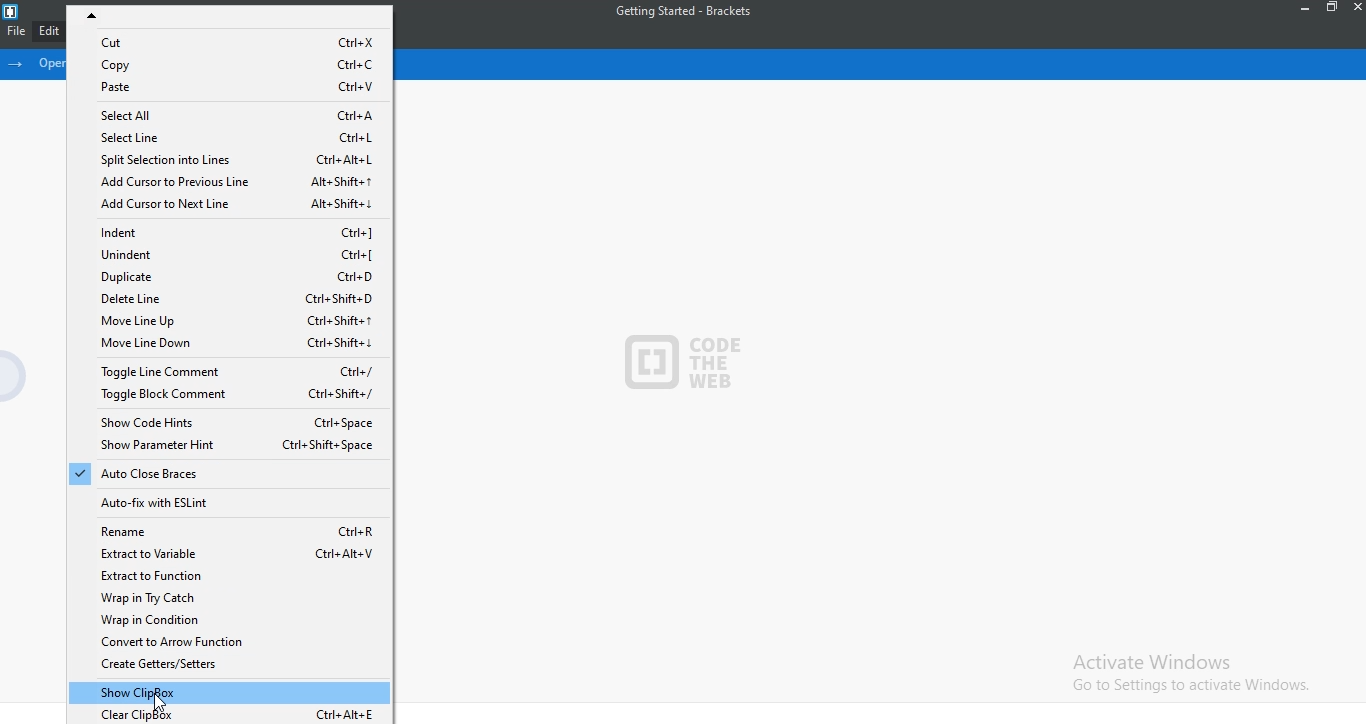  I want to click on Indent, so click(230, 232).